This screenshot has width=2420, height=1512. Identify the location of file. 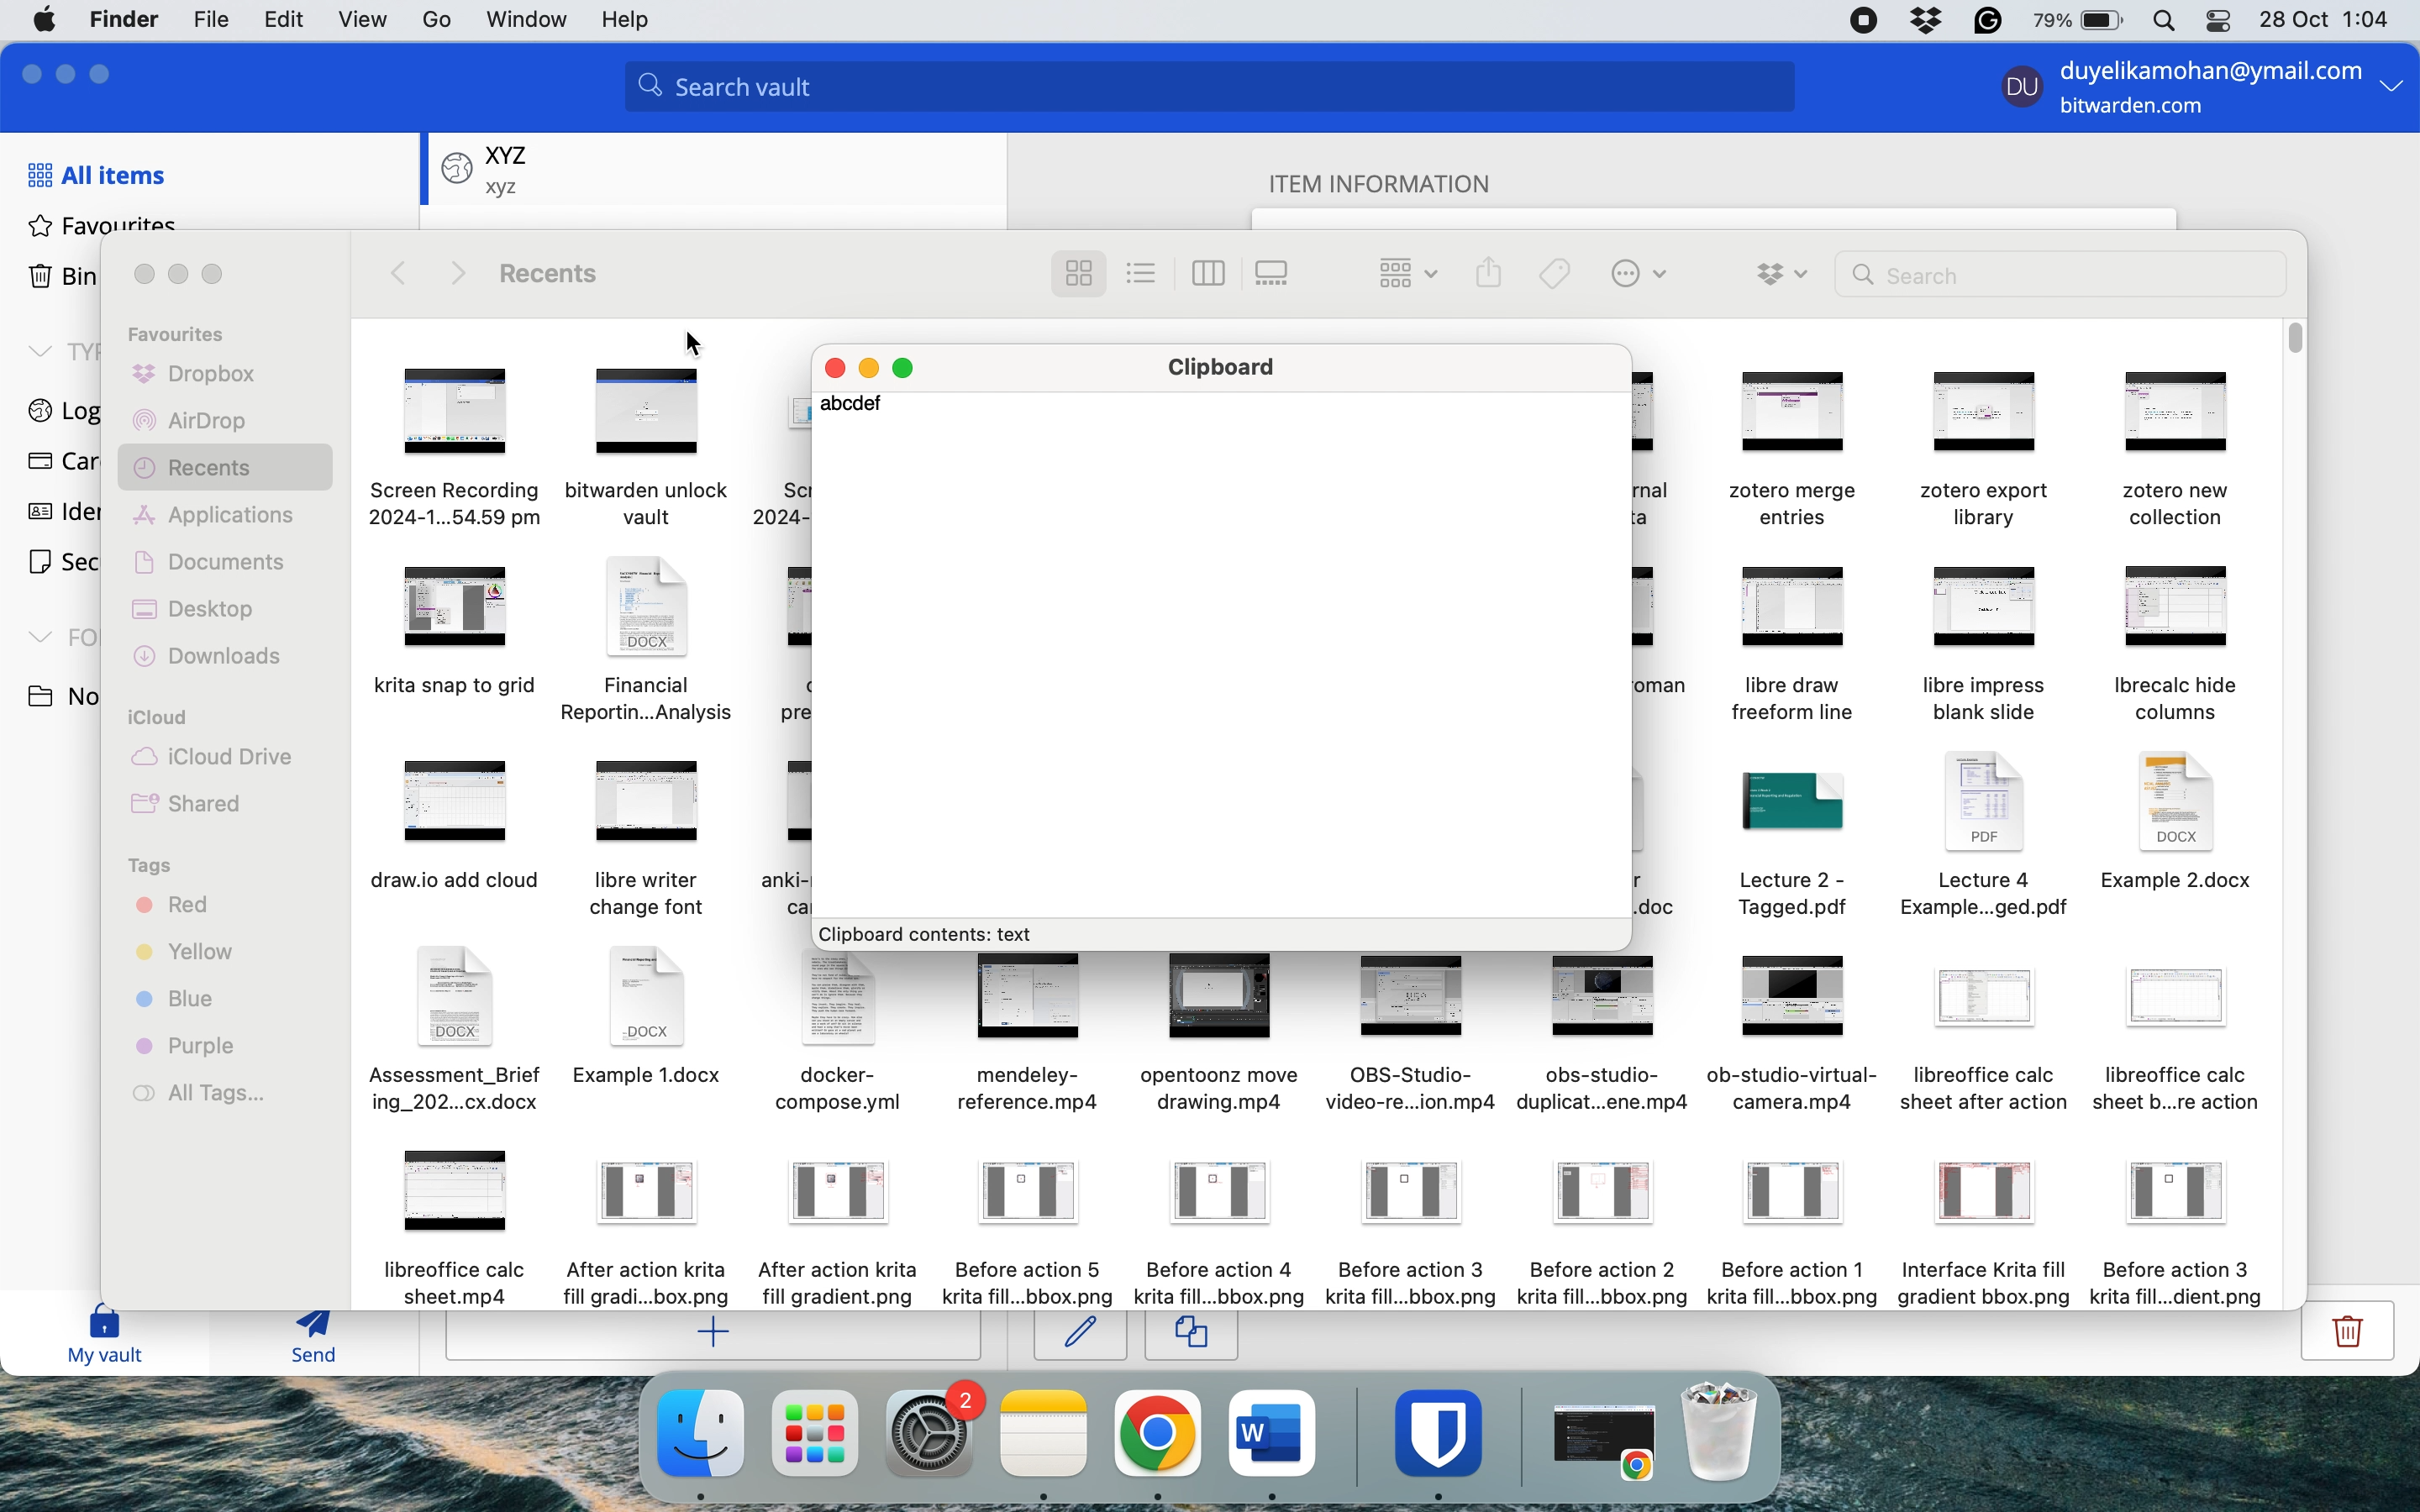
(207, 21).